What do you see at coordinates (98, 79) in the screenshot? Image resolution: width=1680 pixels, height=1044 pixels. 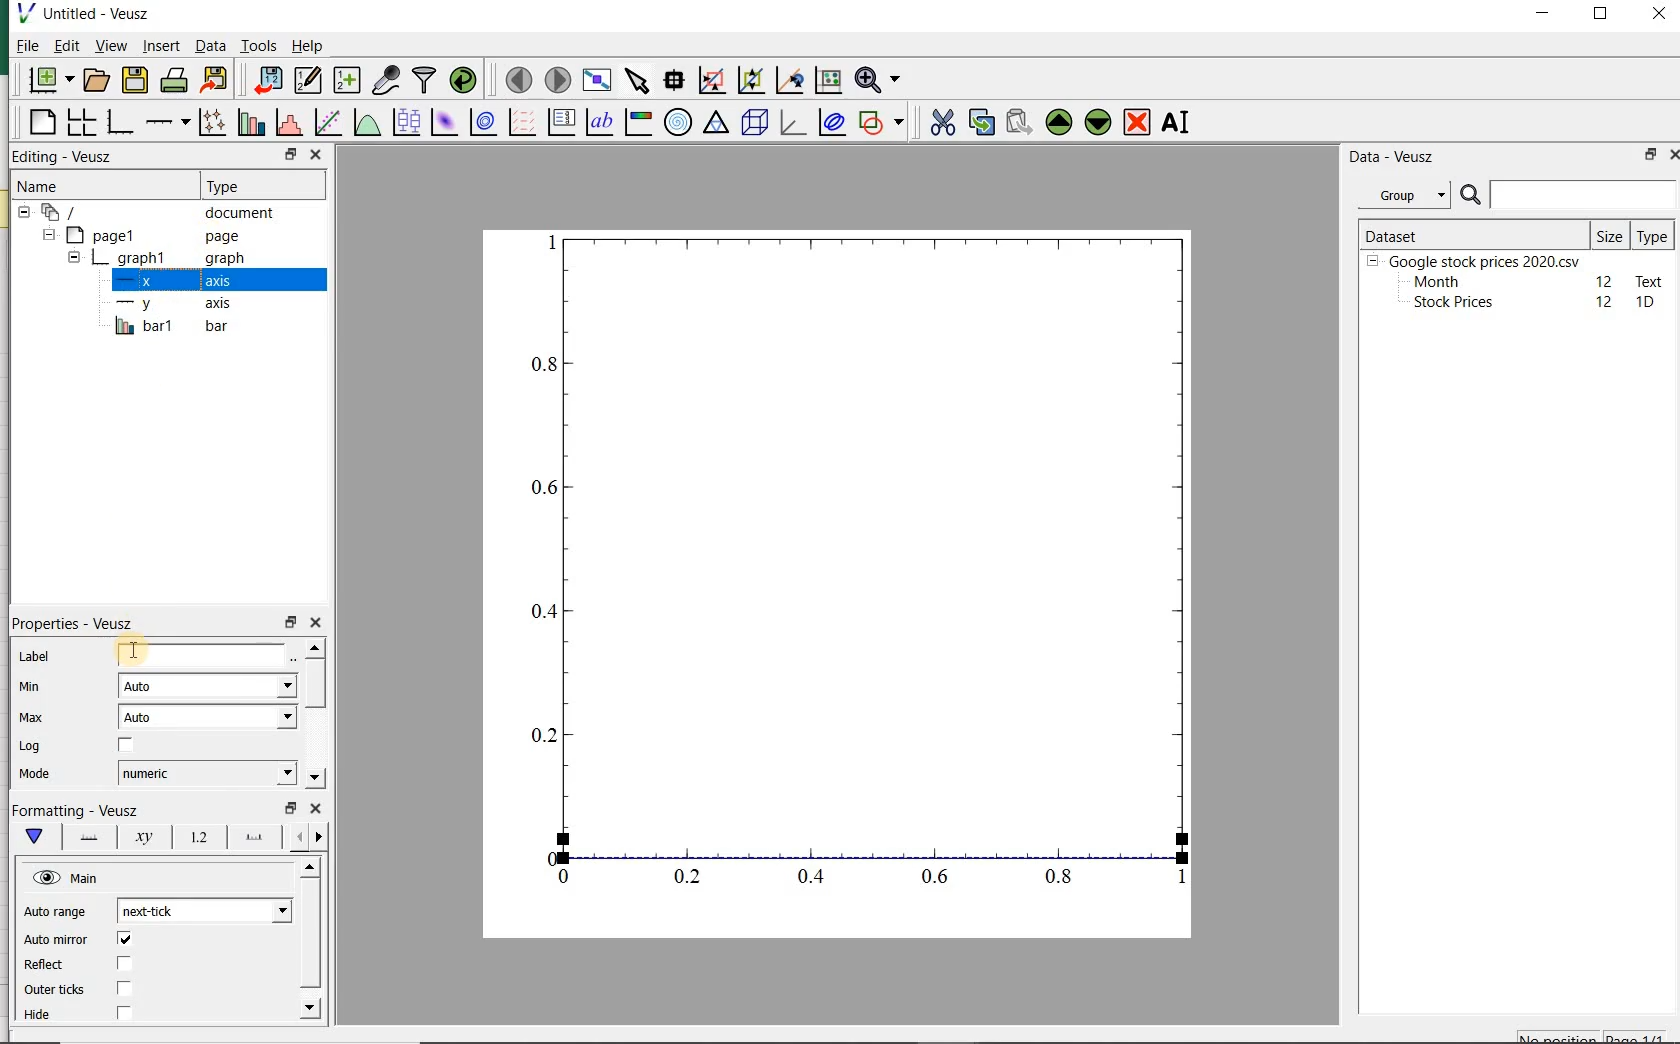 I see `open a document` at bounding box center [98, 79].